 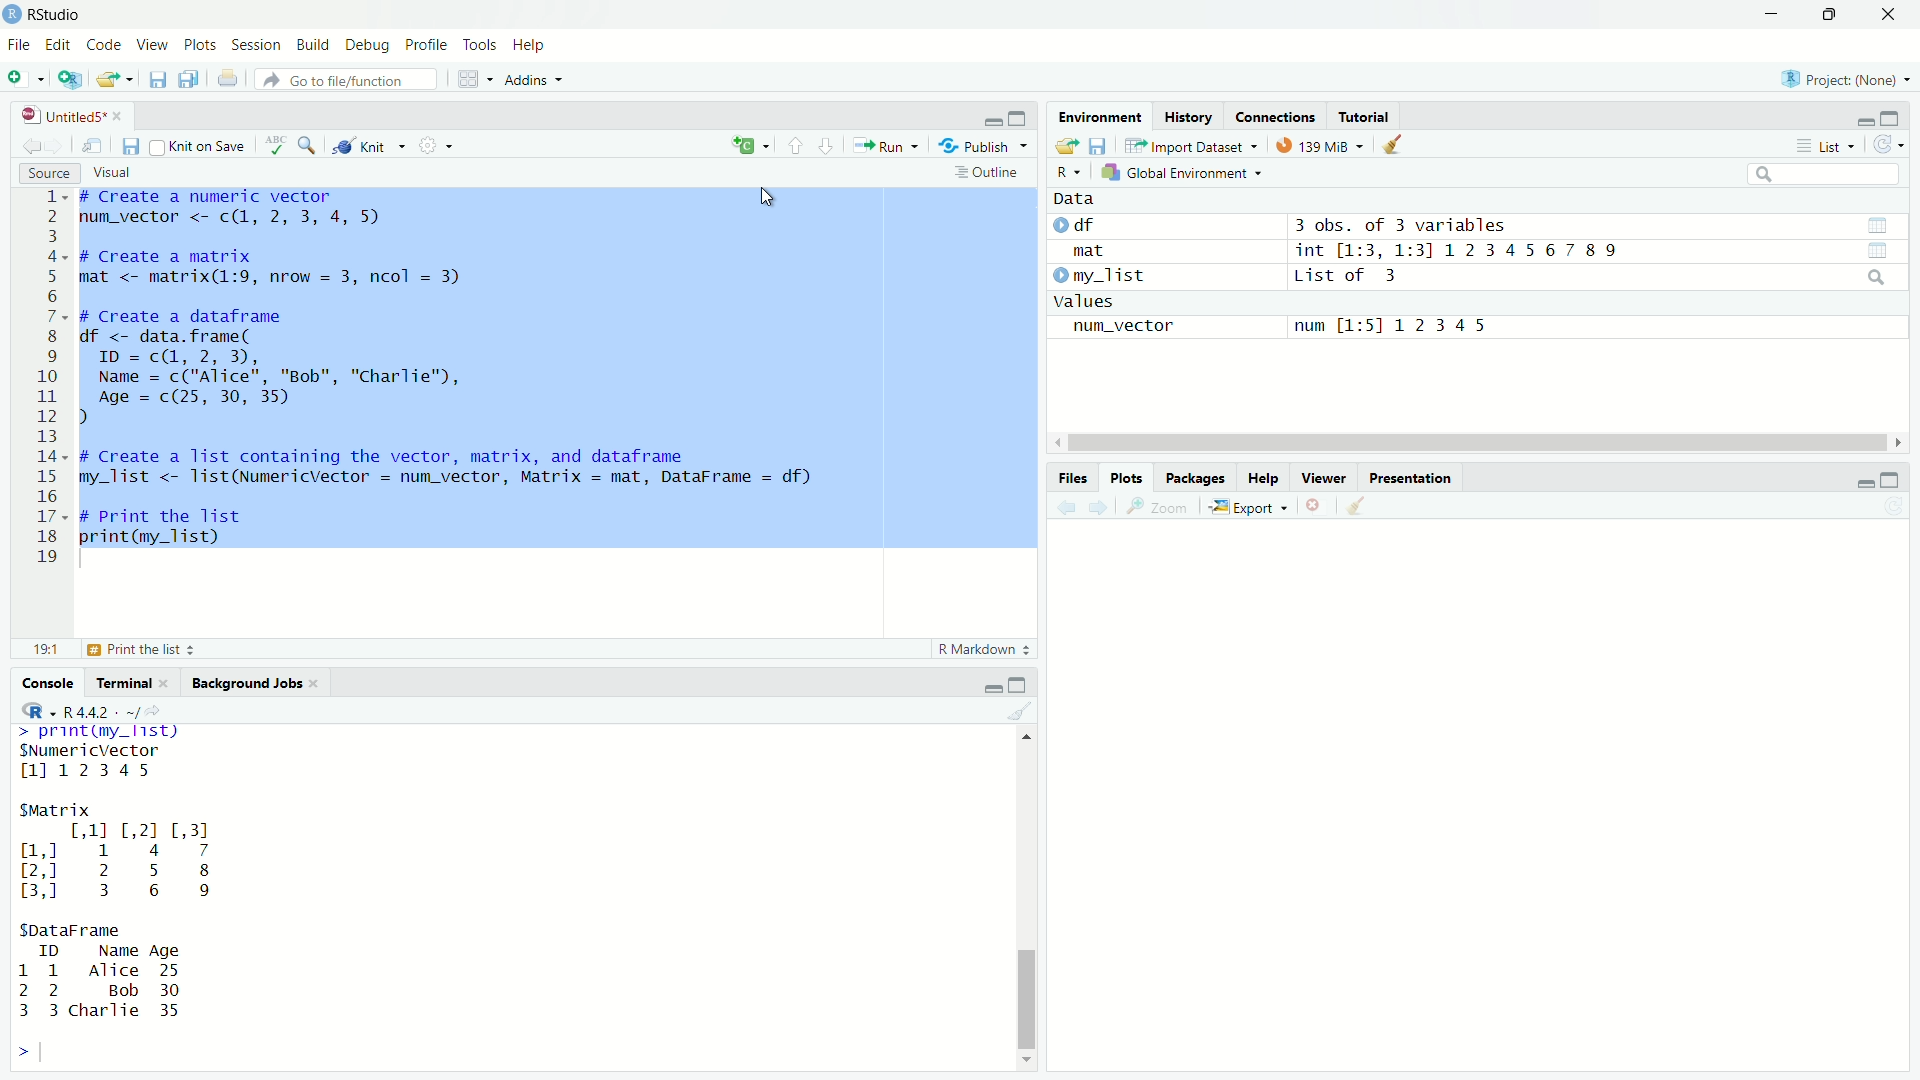 I want to click on minimise, so click(x=976, y=120).